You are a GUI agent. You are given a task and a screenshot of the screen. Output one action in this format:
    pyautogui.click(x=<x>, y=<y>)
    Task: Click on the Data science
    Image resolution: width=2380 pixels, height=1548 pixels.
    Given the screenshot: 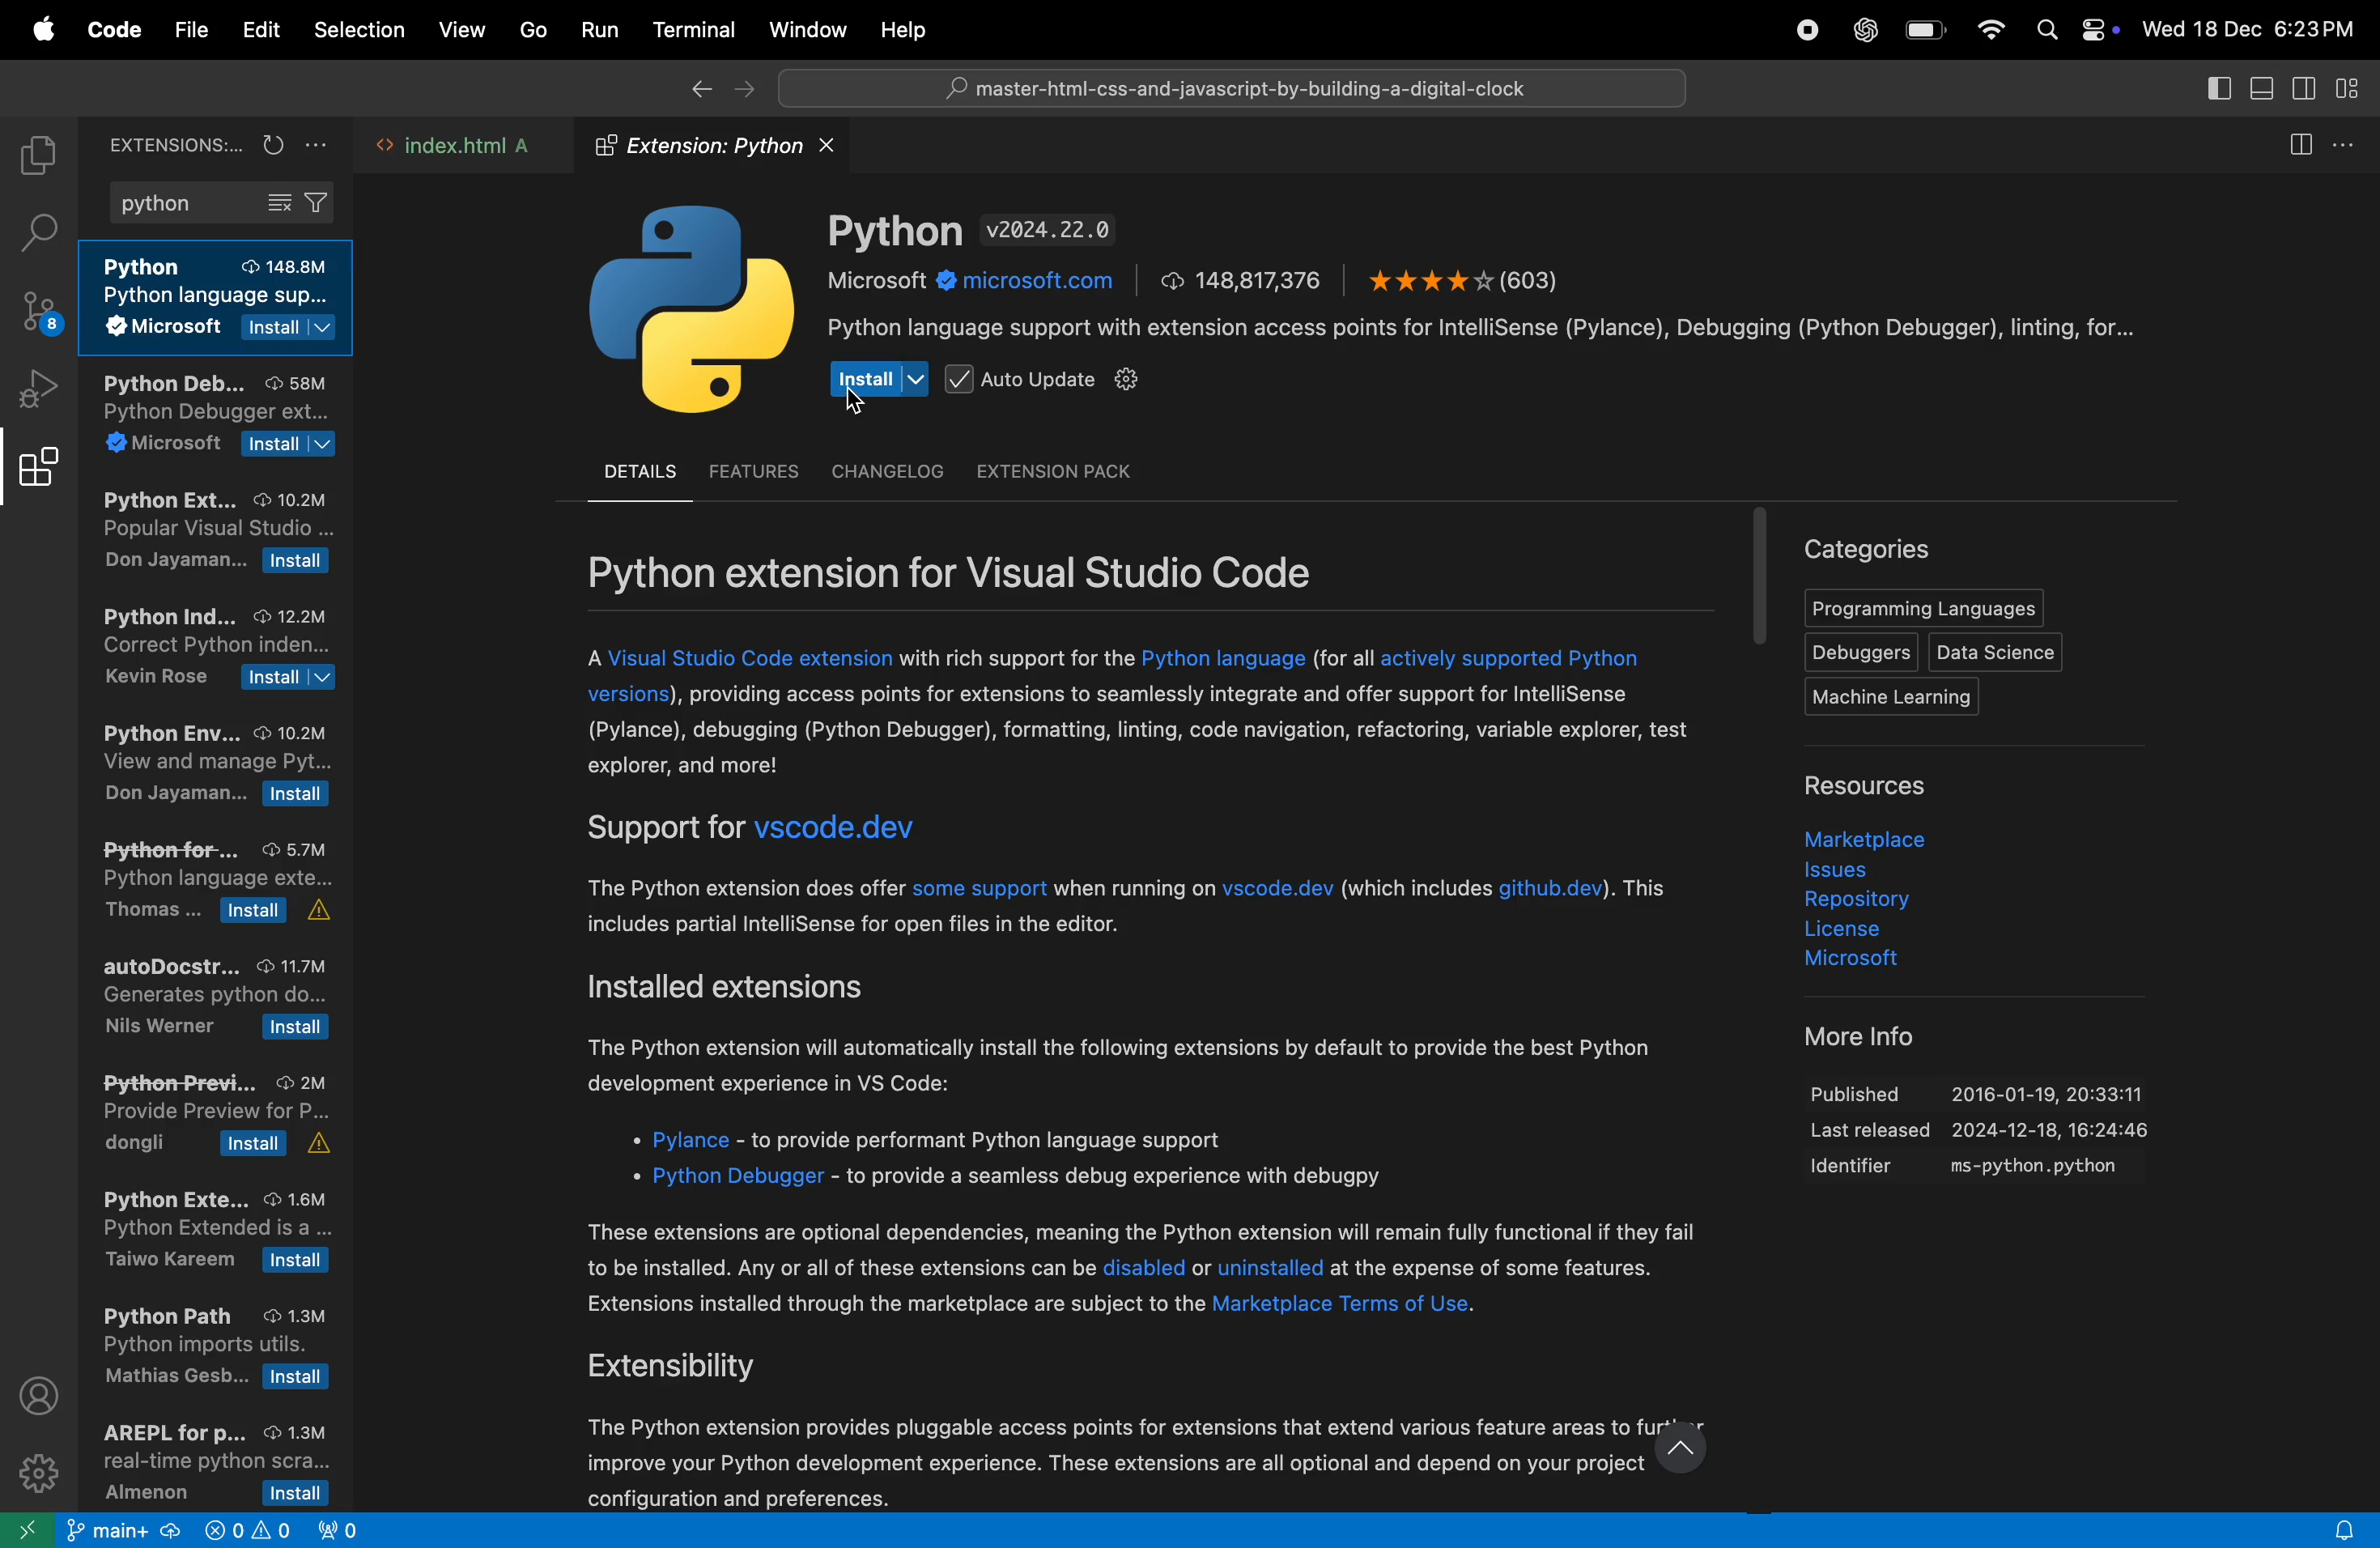 What is the action you would take?
    pyautogui.click(x=1998, y=652)
    